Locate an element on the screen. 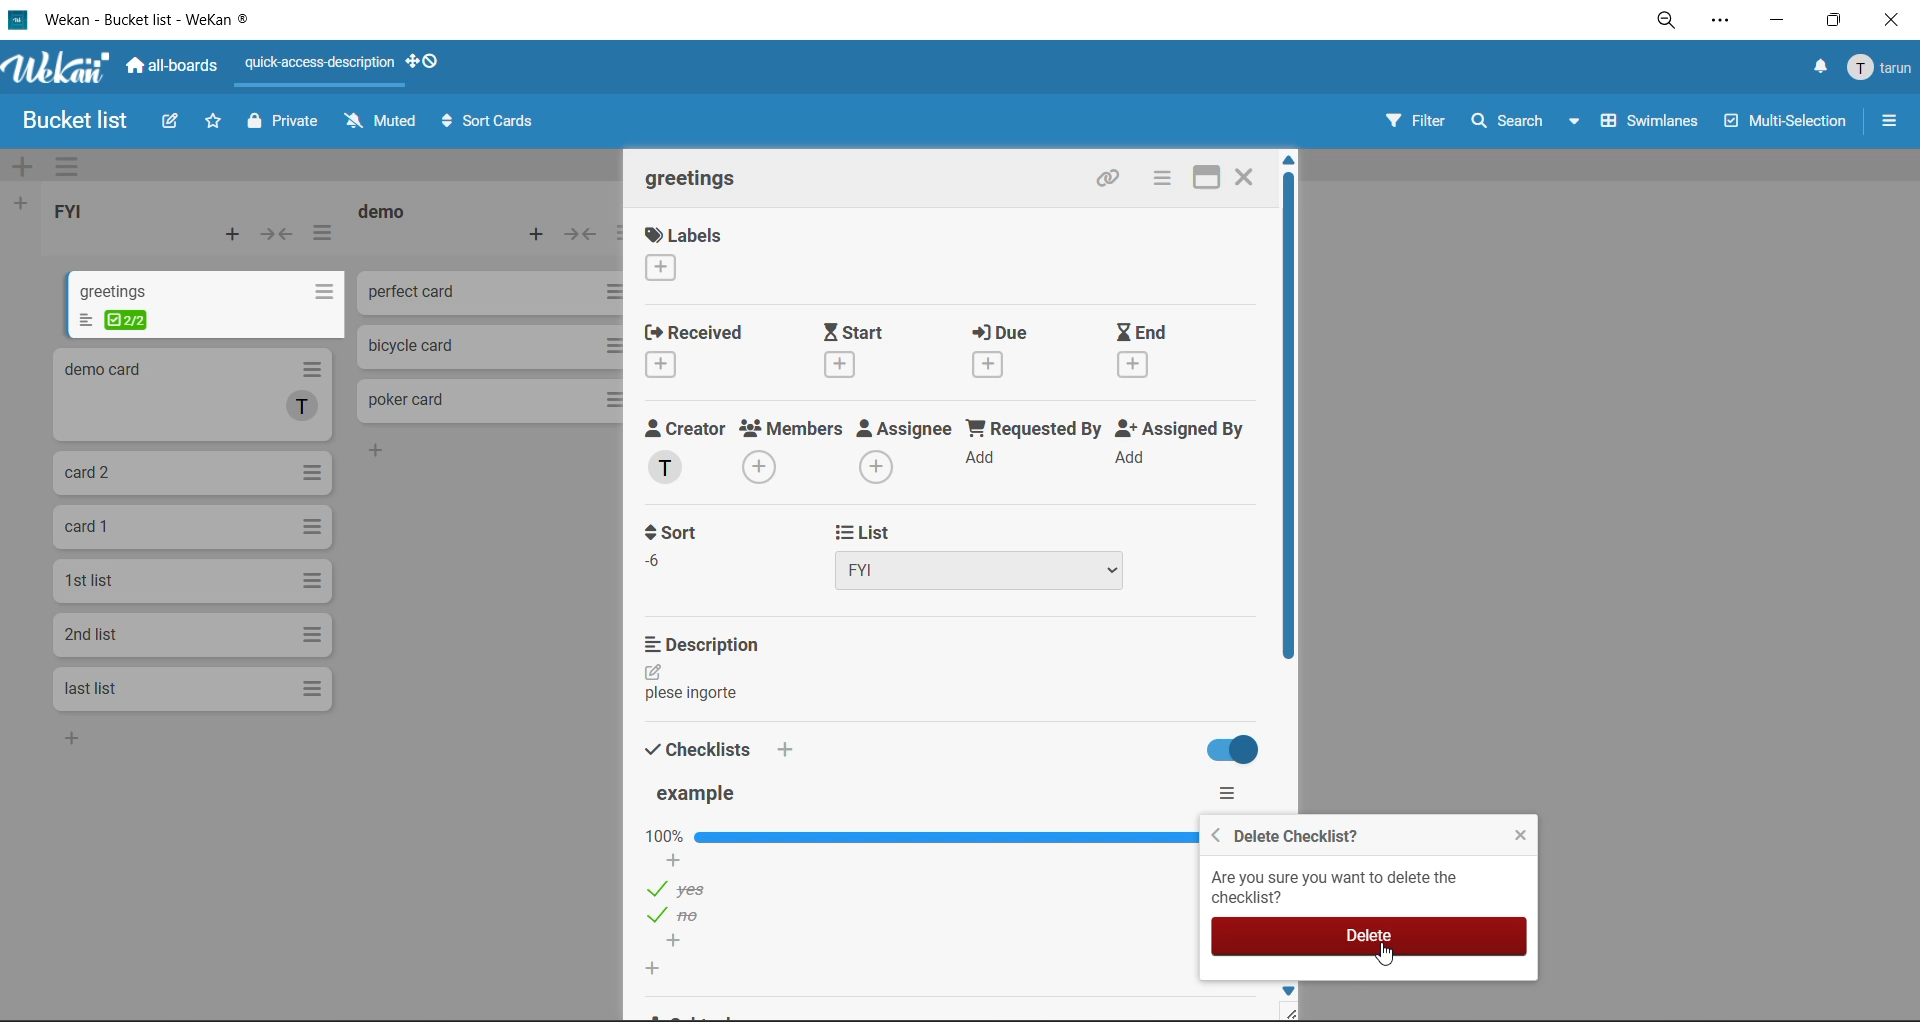  quick access description is located at coordinates (315, 71).